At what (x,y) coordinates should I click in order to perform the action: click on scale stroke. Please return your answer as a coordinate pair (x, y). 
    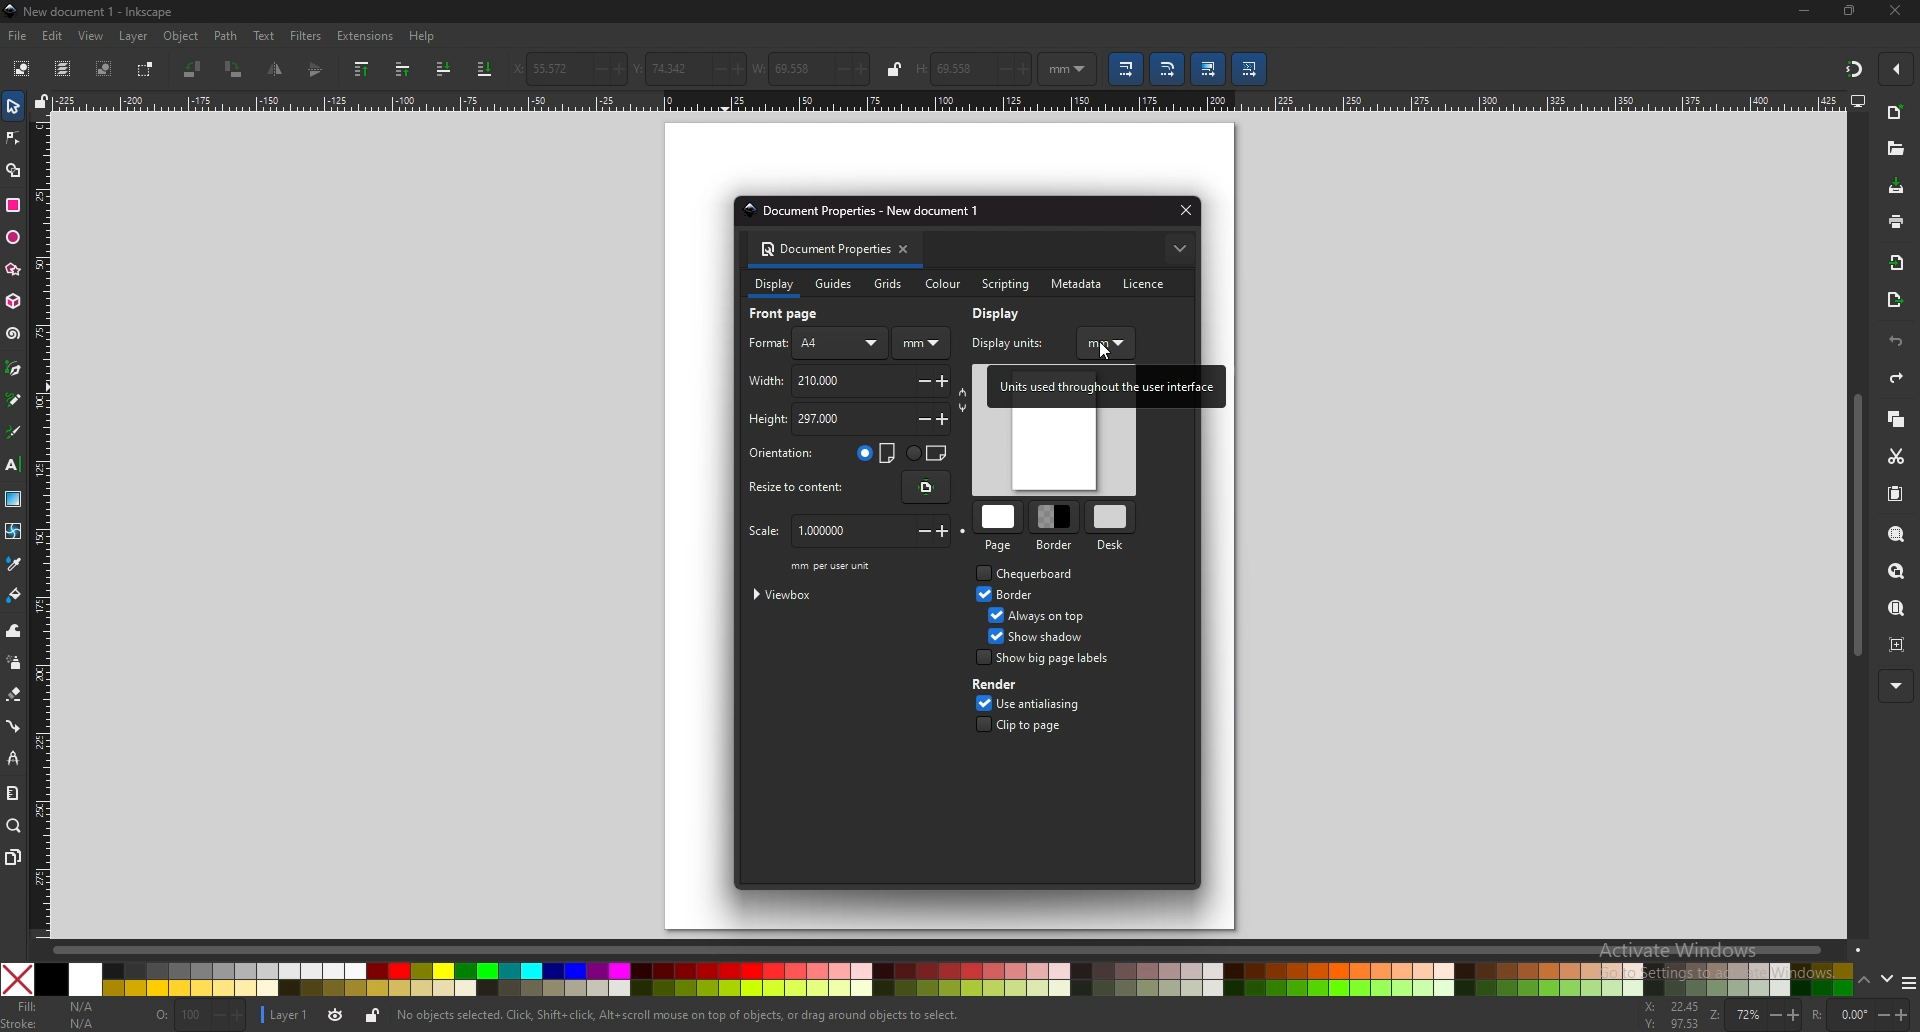
    Looking at the image, I should click on (1128, 69).